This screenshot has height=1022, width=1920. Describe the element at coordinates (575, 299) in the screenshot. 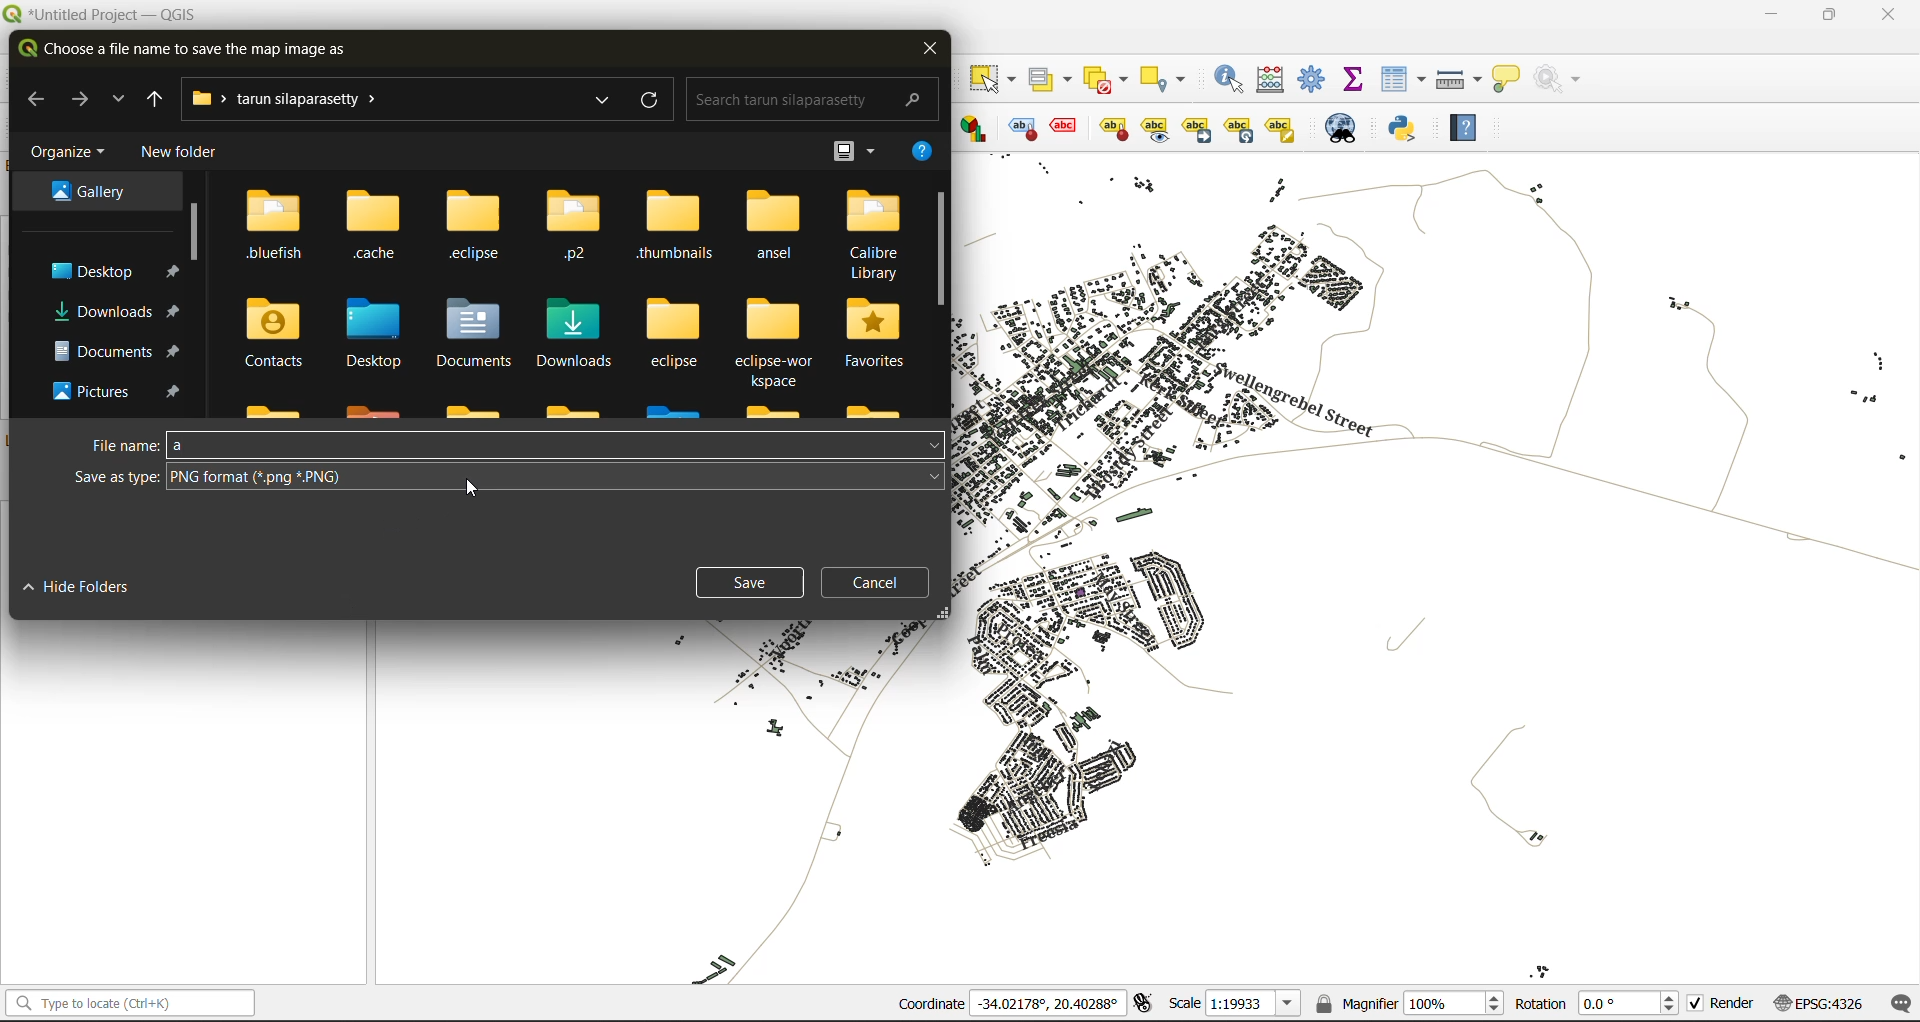

I see `folders` at that location.